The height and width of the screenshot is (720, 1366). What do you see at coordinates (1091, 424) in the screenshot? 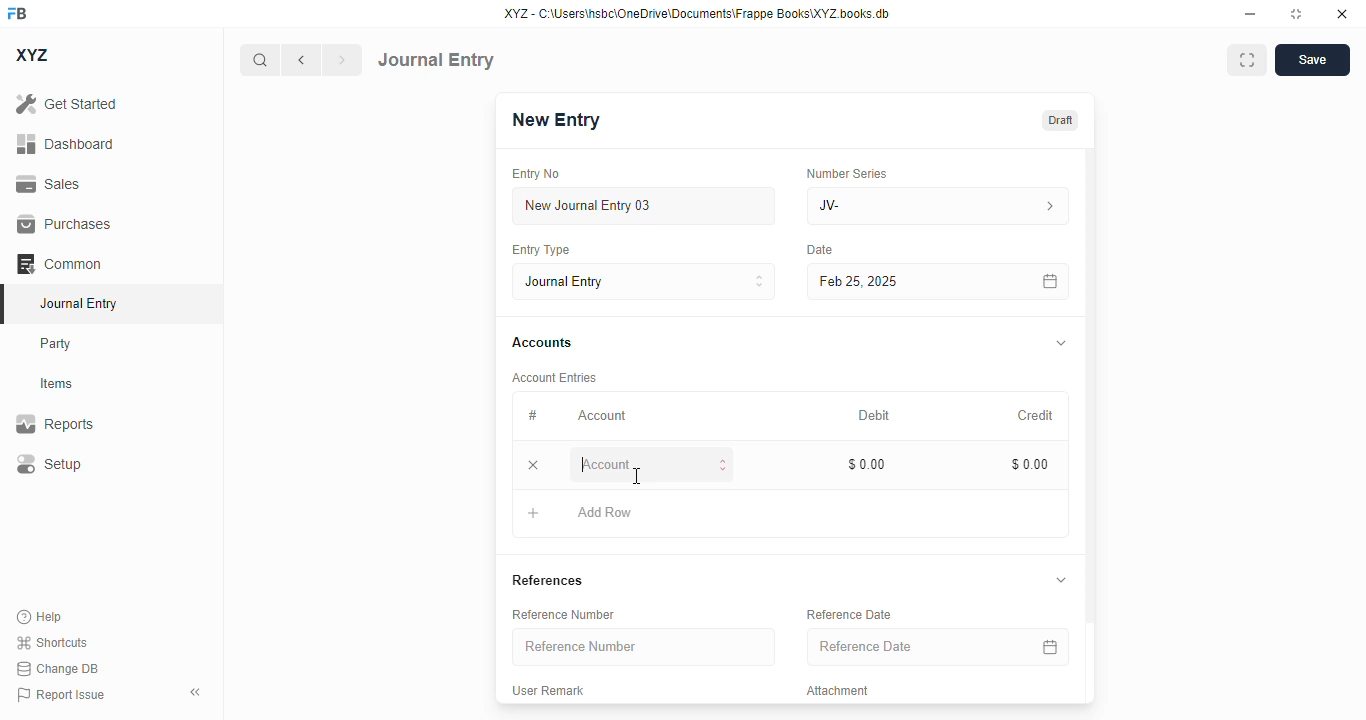
I see `scroll bar` at bounding box center [1091, 424].